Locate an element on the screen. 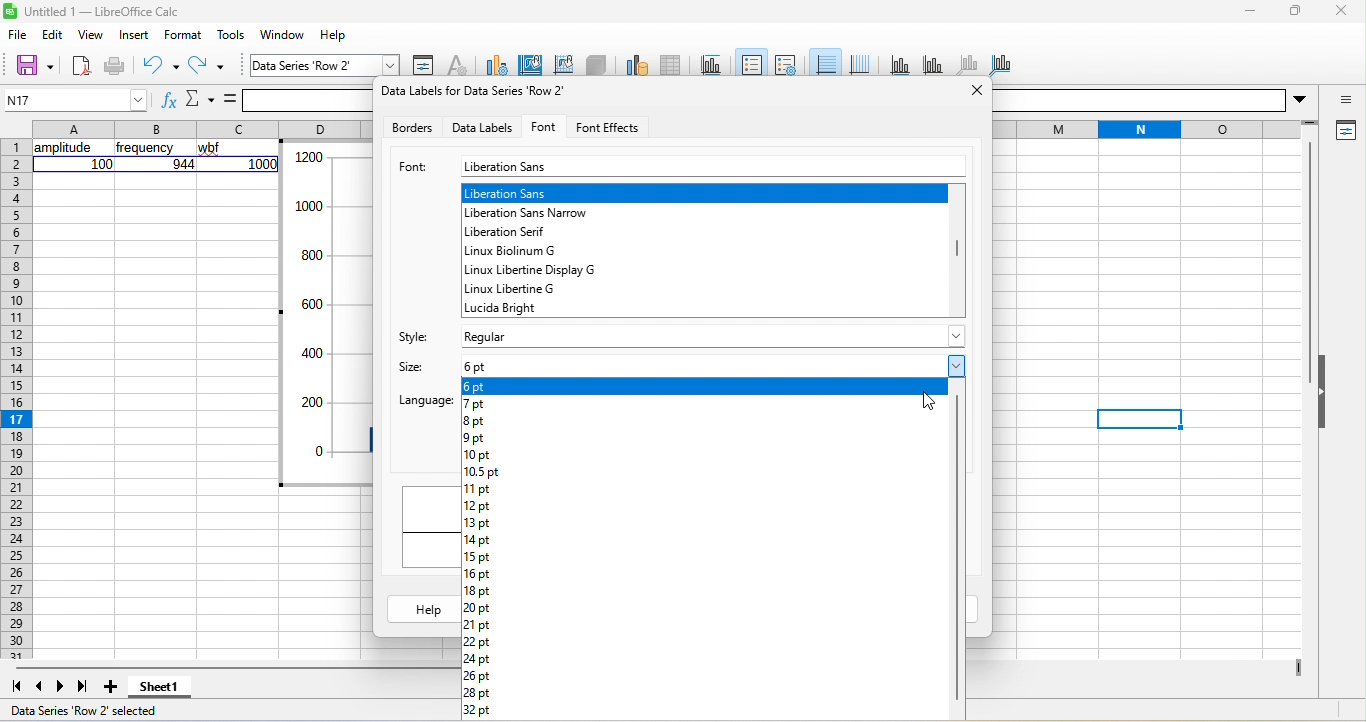  6 pt is located at coordinates (703, 368).